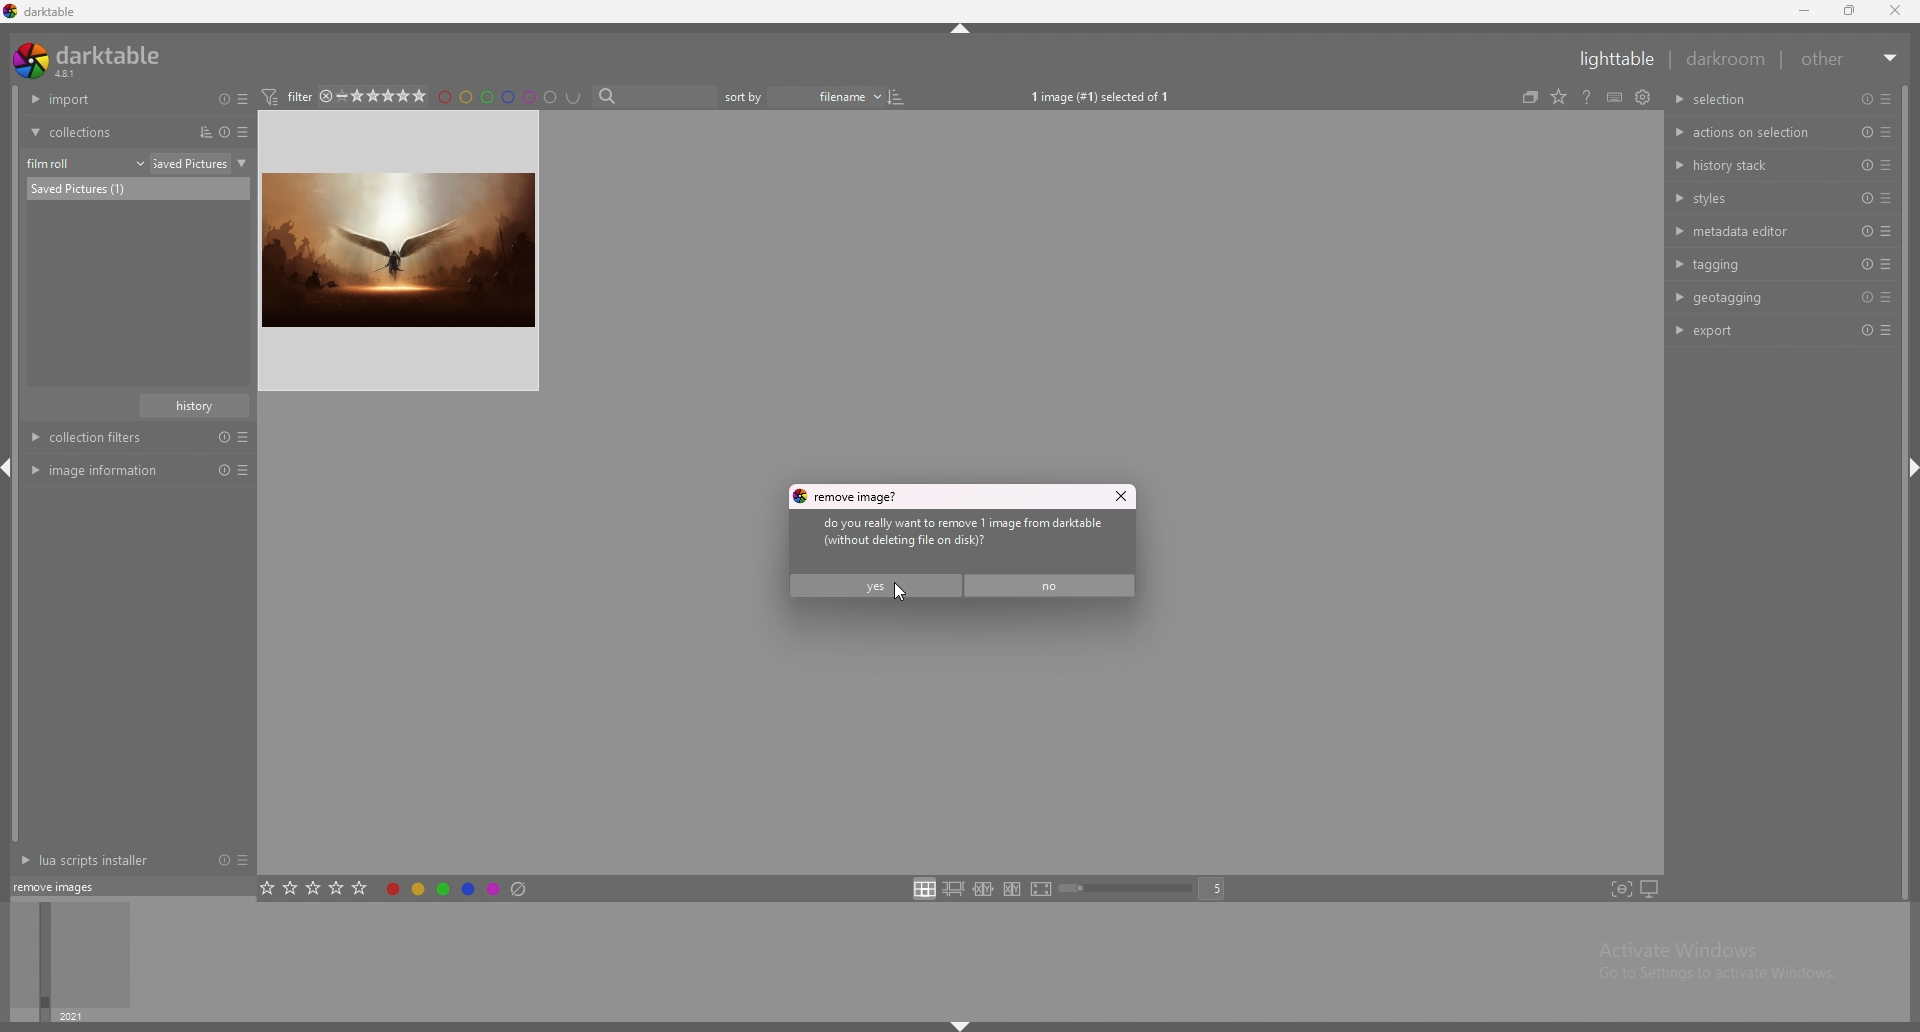  I want to click on photo name, so click(138, 188).